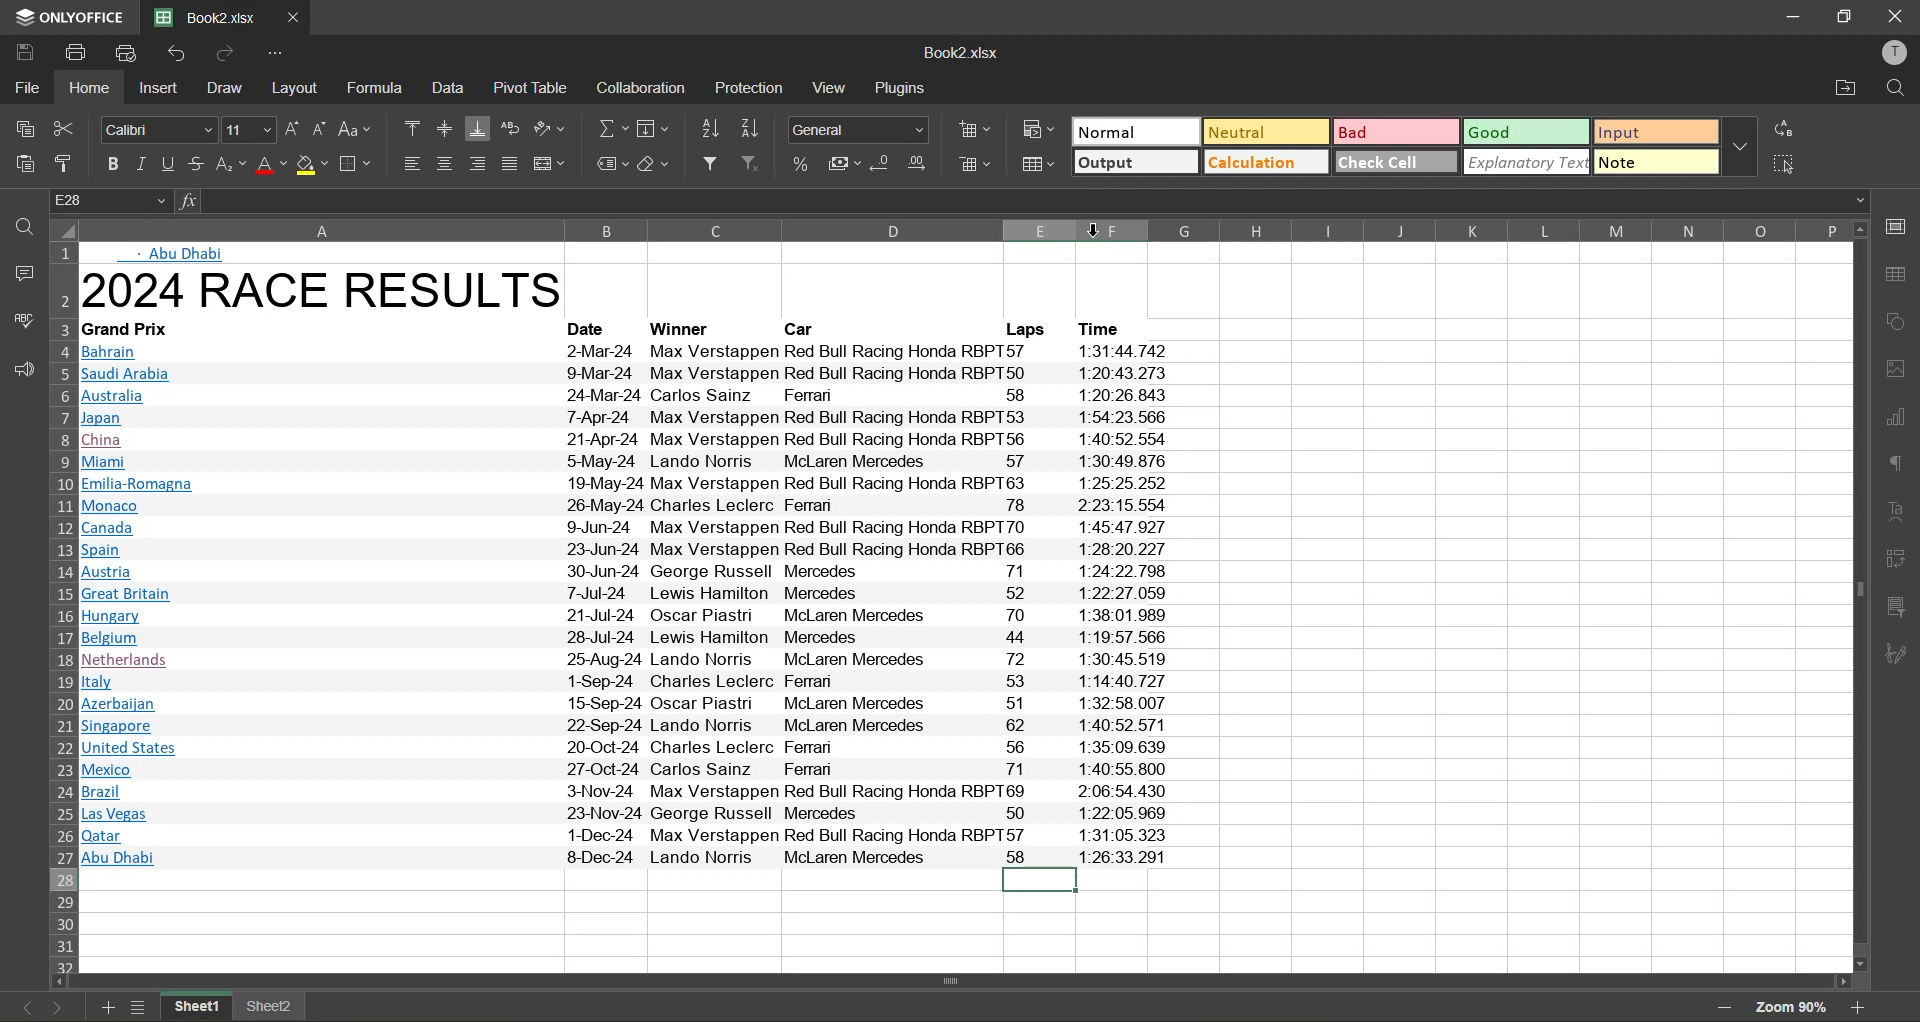  What do you see at coordinates (1788, 131) in the screenshot?
I see `replace` at bounding box center [1788, 131].